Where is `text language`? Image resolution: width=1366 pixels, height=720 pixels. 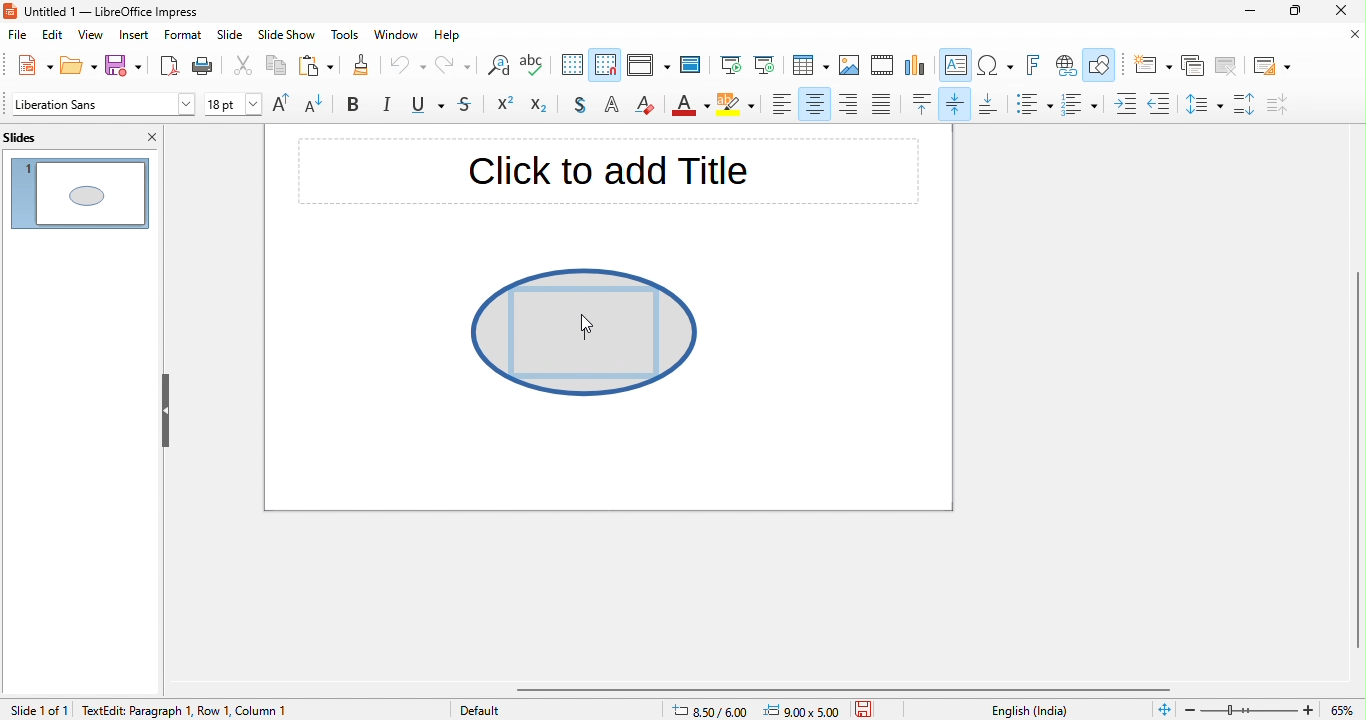 text language is located at coordinates (1032, 710).